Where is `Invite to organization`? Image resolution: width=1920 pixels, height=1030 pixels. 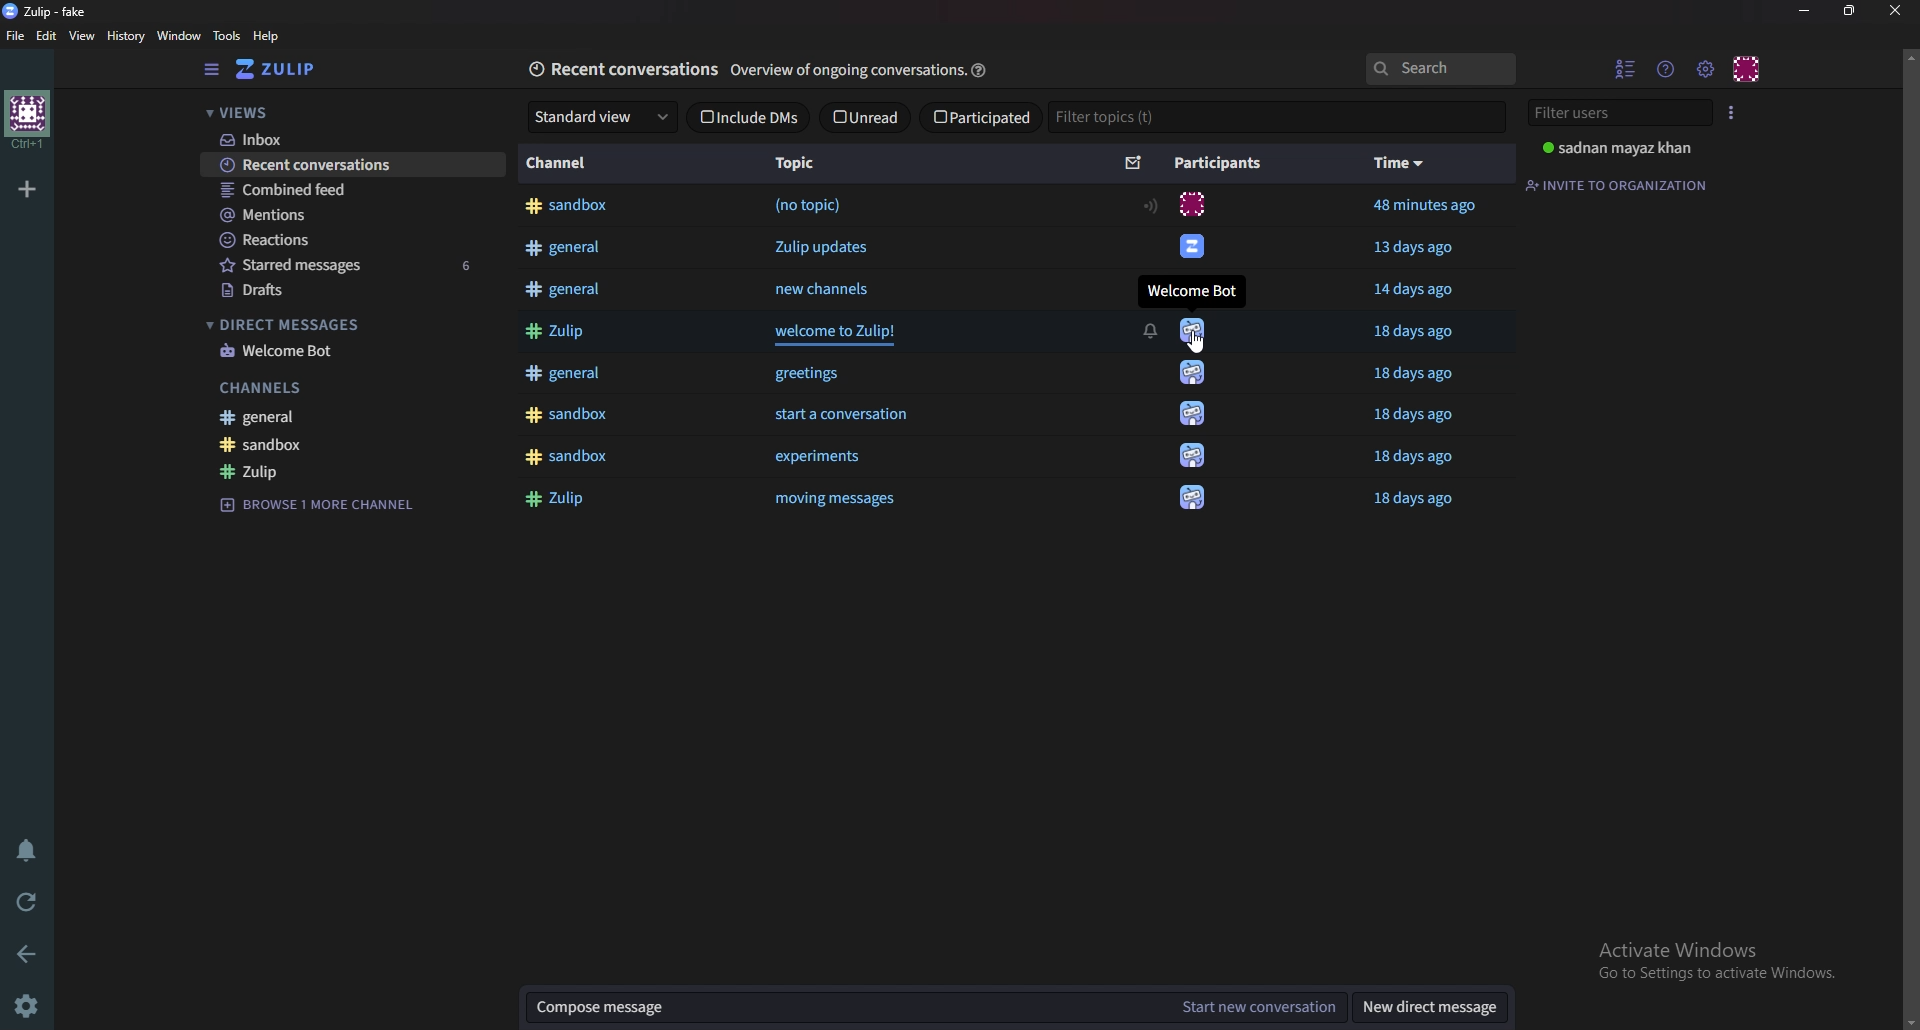
Invite to organization is located at coordinates (1619, 184).